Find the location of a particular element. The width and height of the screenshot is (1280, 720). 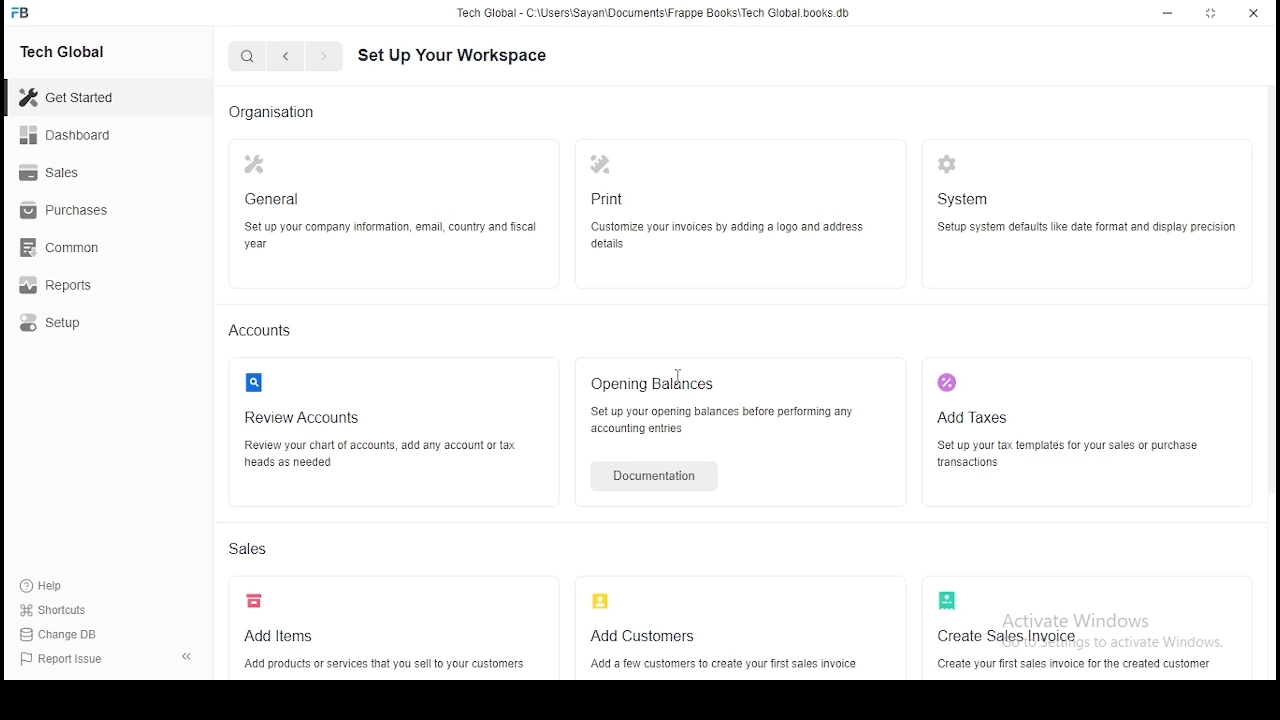

Accounts  is located at coordinates (262, 331).